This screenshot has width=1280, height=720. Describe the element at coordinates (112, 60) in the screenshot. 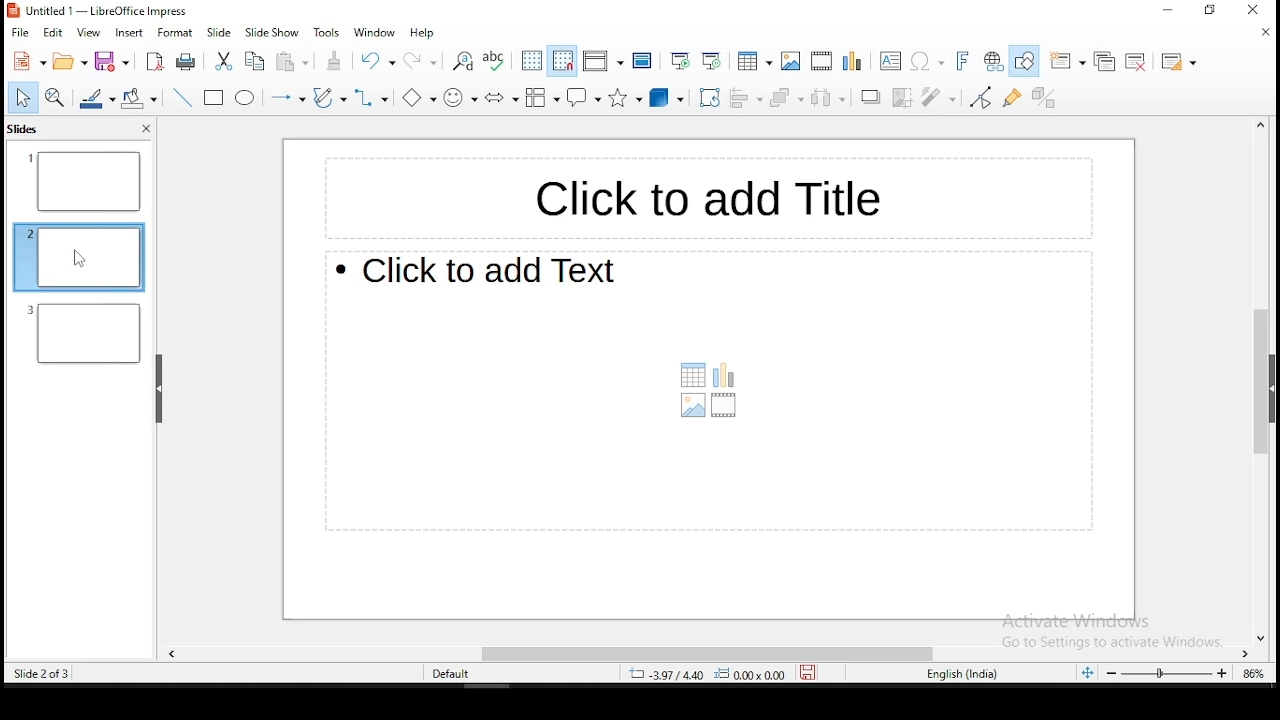

I see `save` at that location.